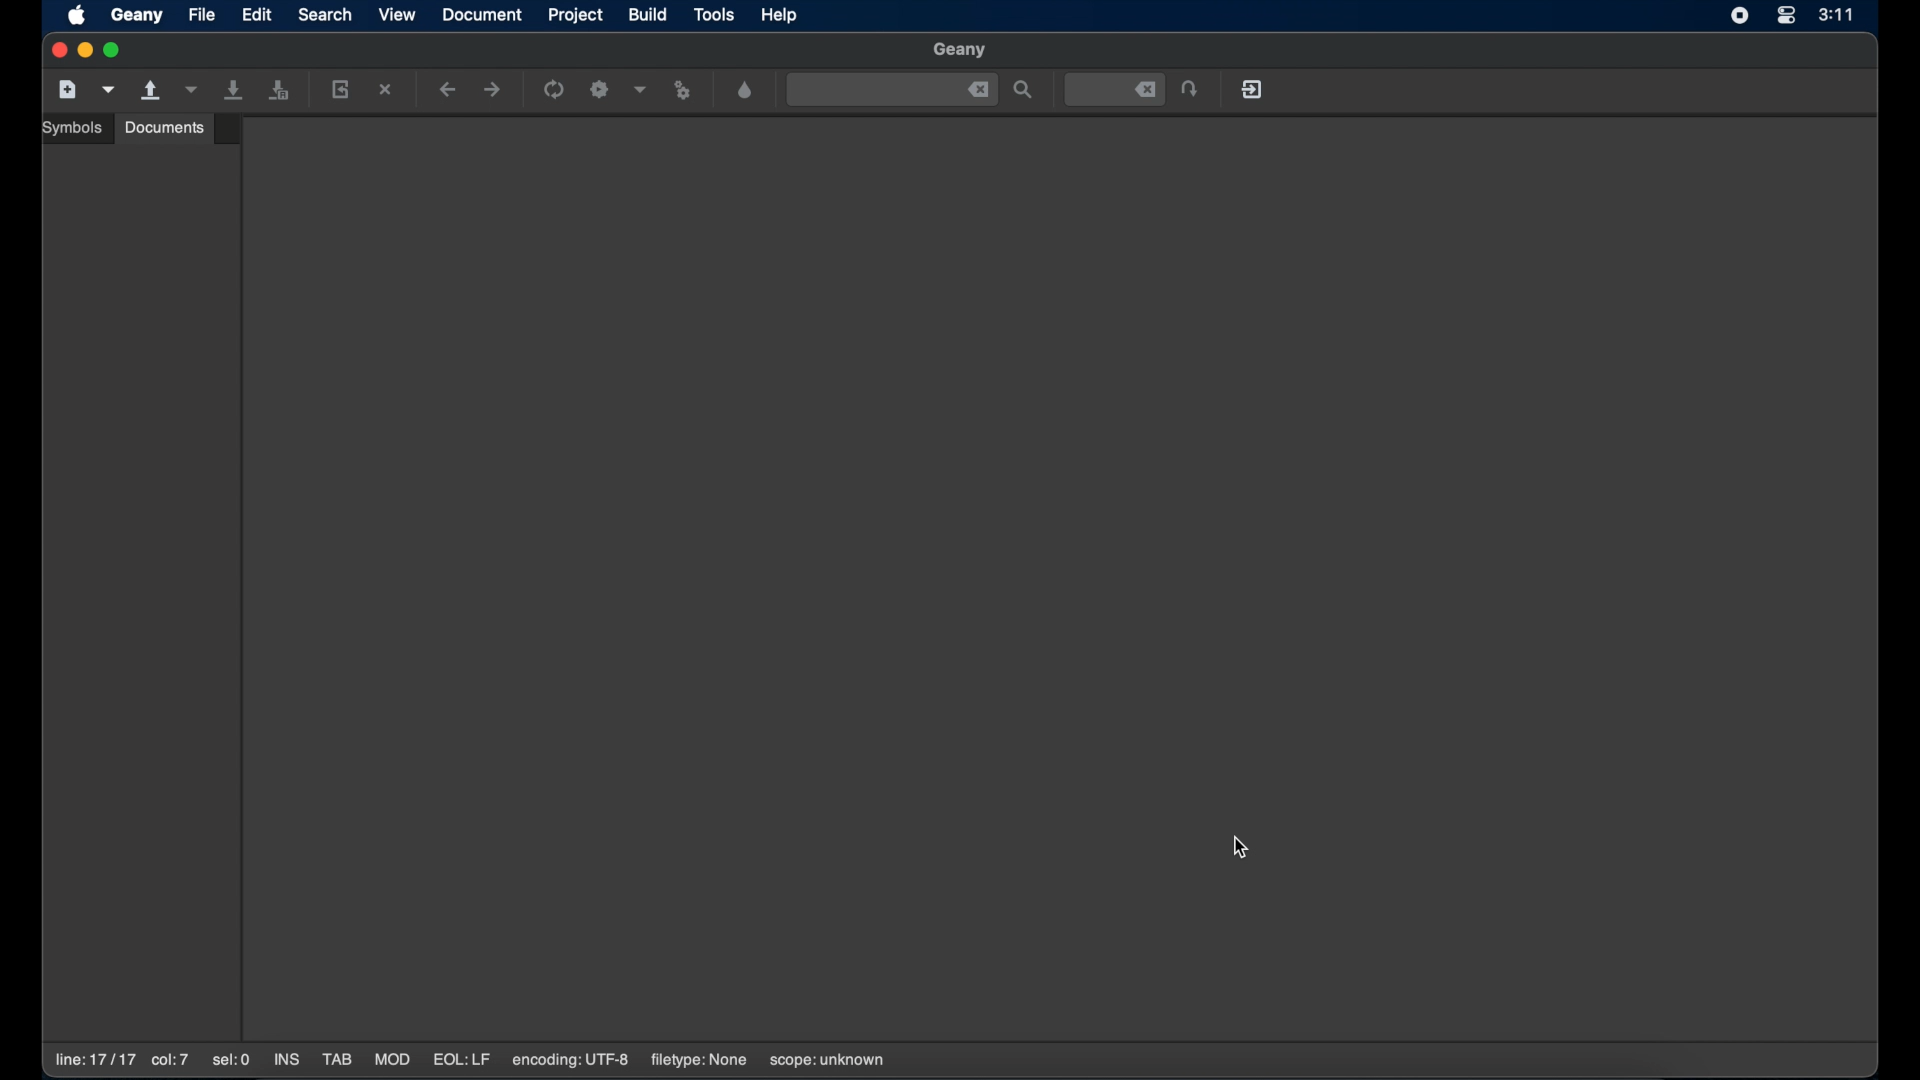 This screenshot has height=1080, width=1920. Describe the element at coordinates (337, 1060) in the screenshot. I see `TAB` at that location.